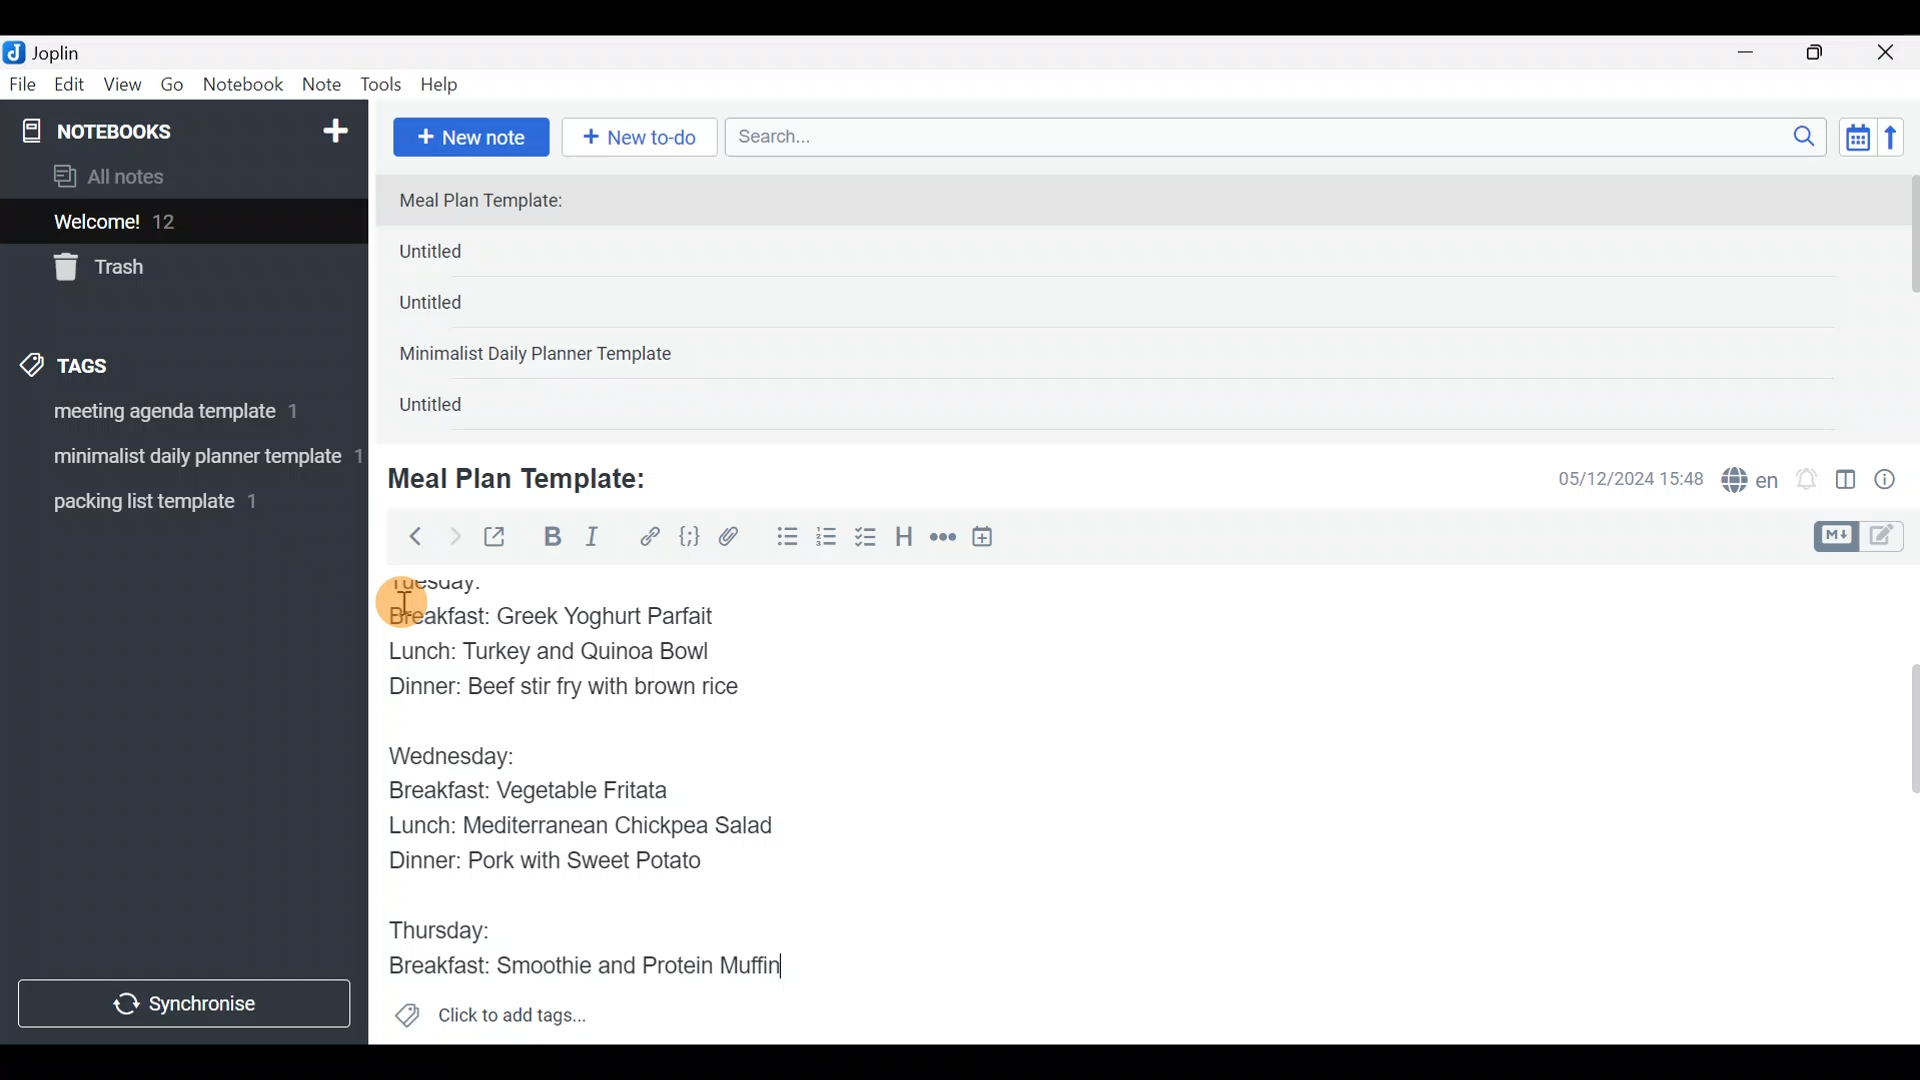 The width and height of the screenshot is (1920, 1080). Describe the element at coordinates (382, 86) in the screenshot. I see `Tools` at that location.